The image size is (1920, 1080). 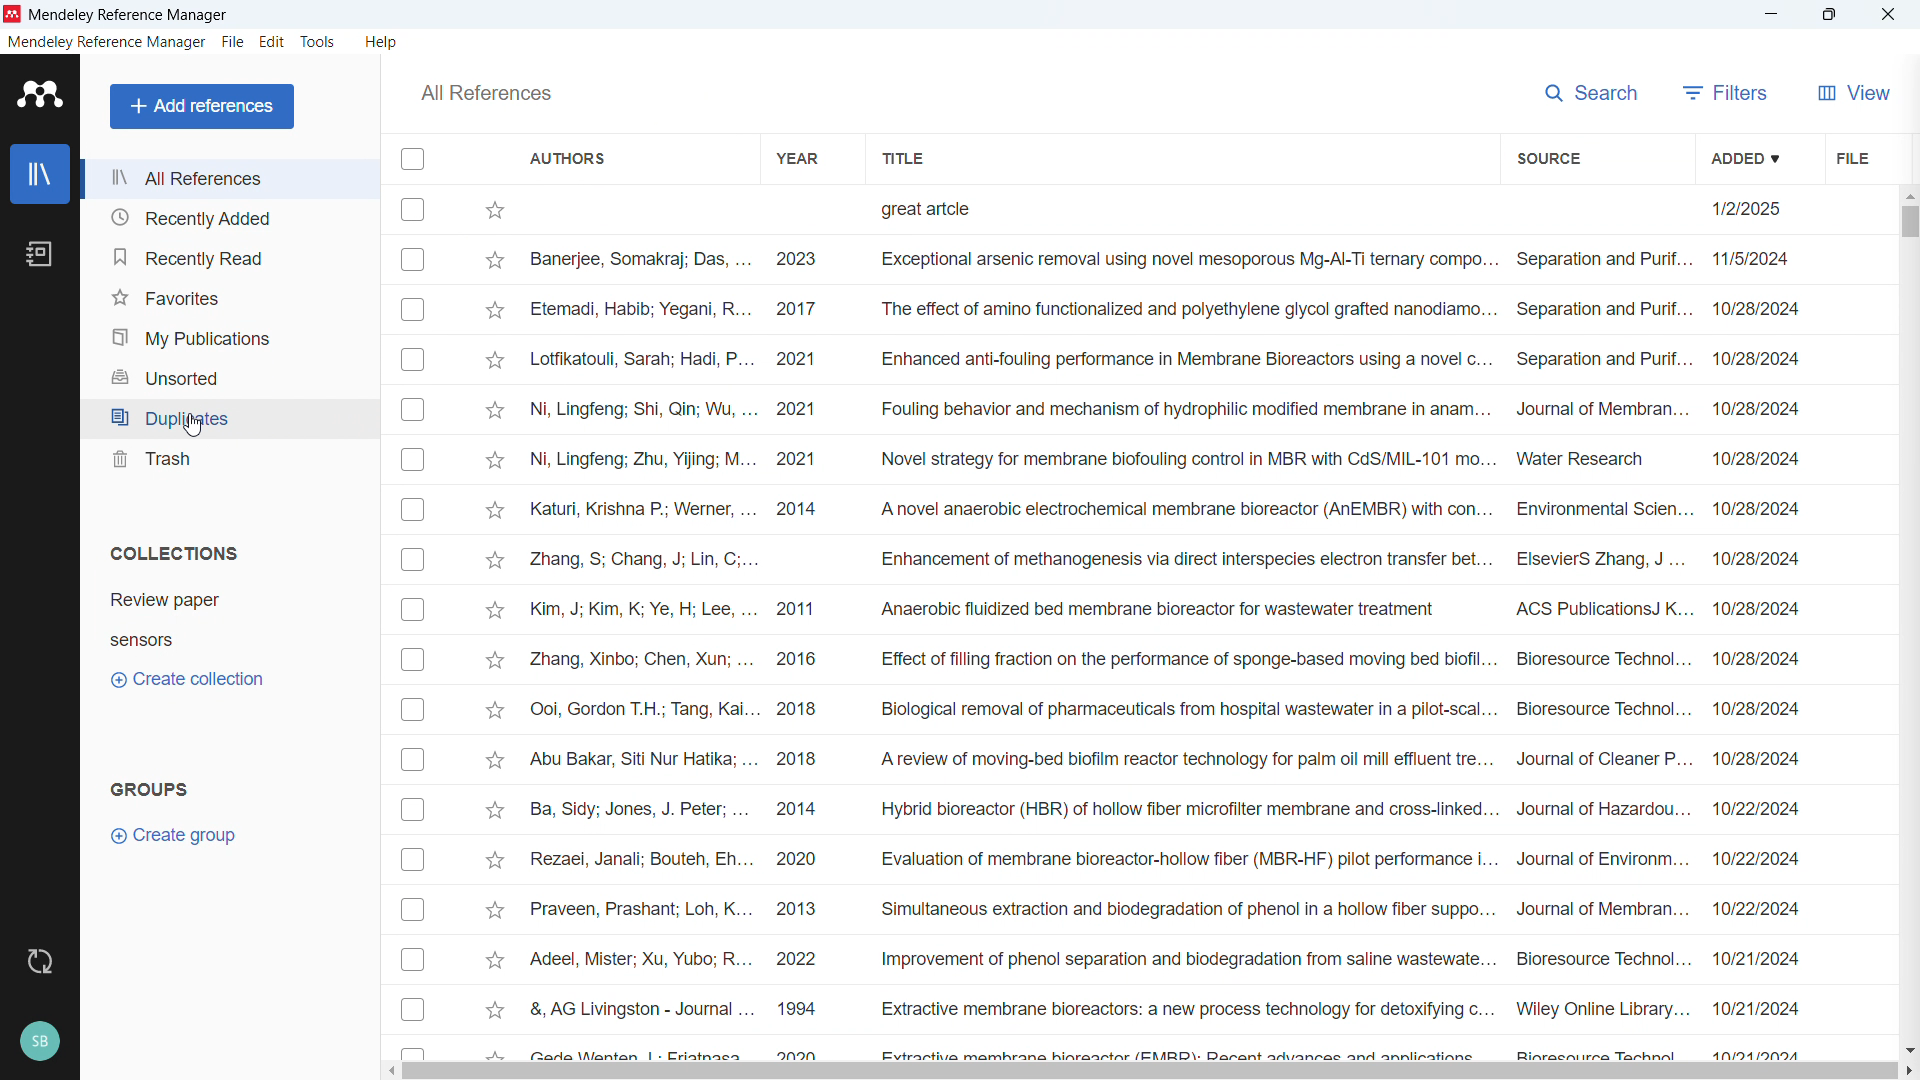 I want to click on Unsorted , so click(x=228, y=377).